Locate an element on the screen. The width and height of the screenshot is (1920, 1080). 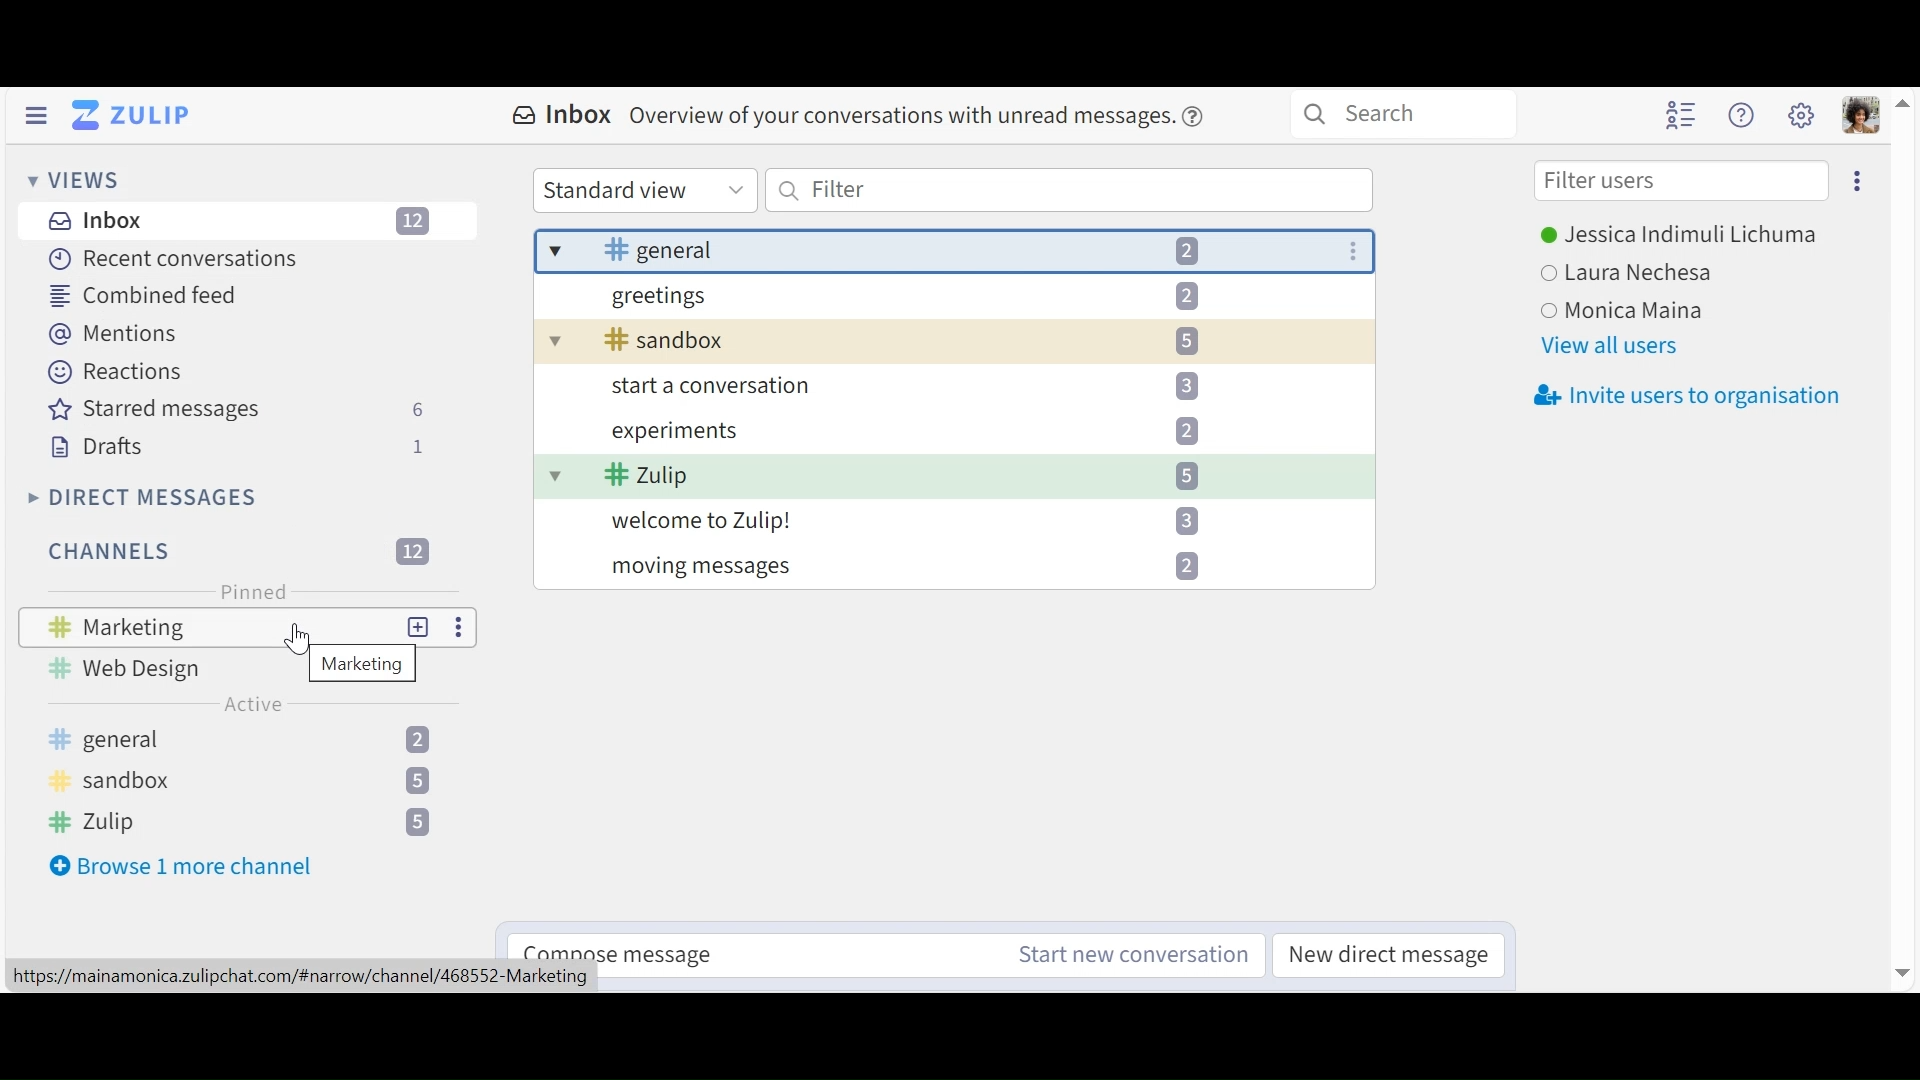
Channels is located at coordinates (253, 781).